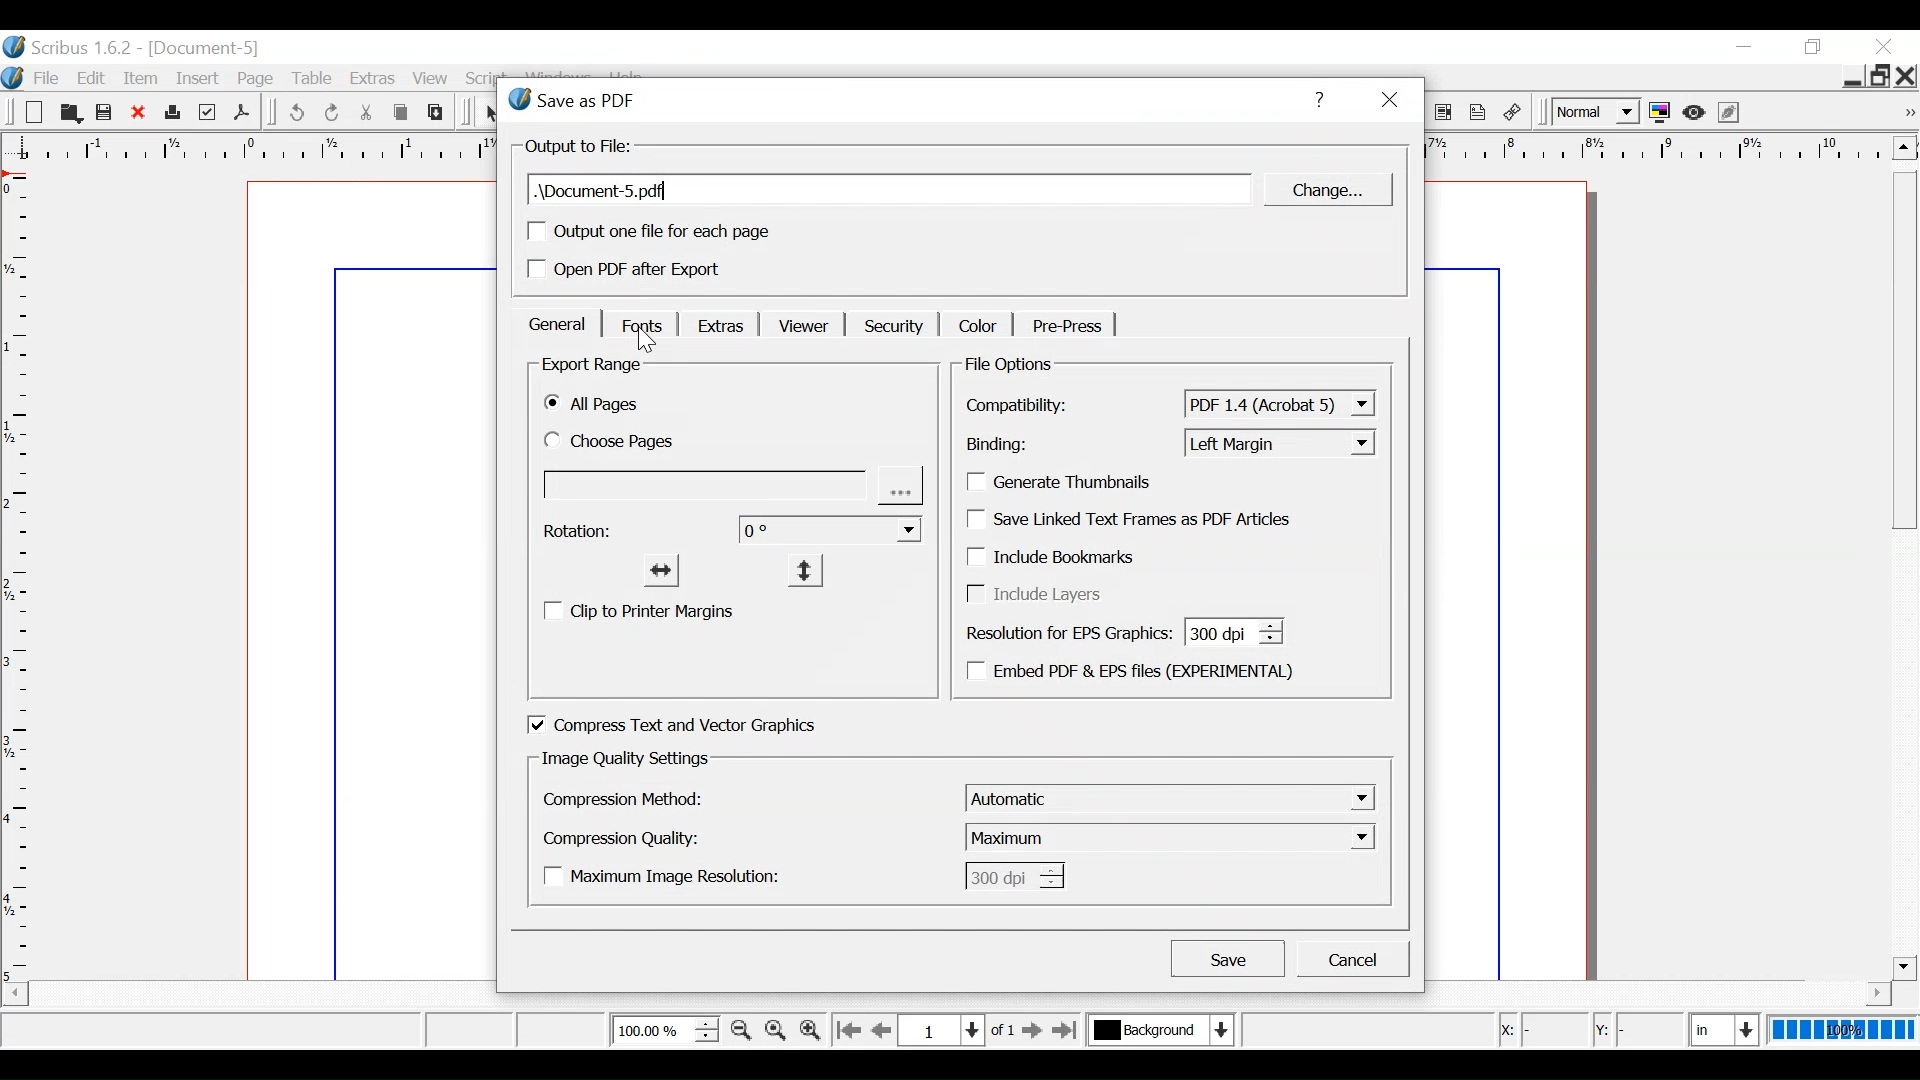  I want to click on Compression method dropdown, so click(1169, 797).